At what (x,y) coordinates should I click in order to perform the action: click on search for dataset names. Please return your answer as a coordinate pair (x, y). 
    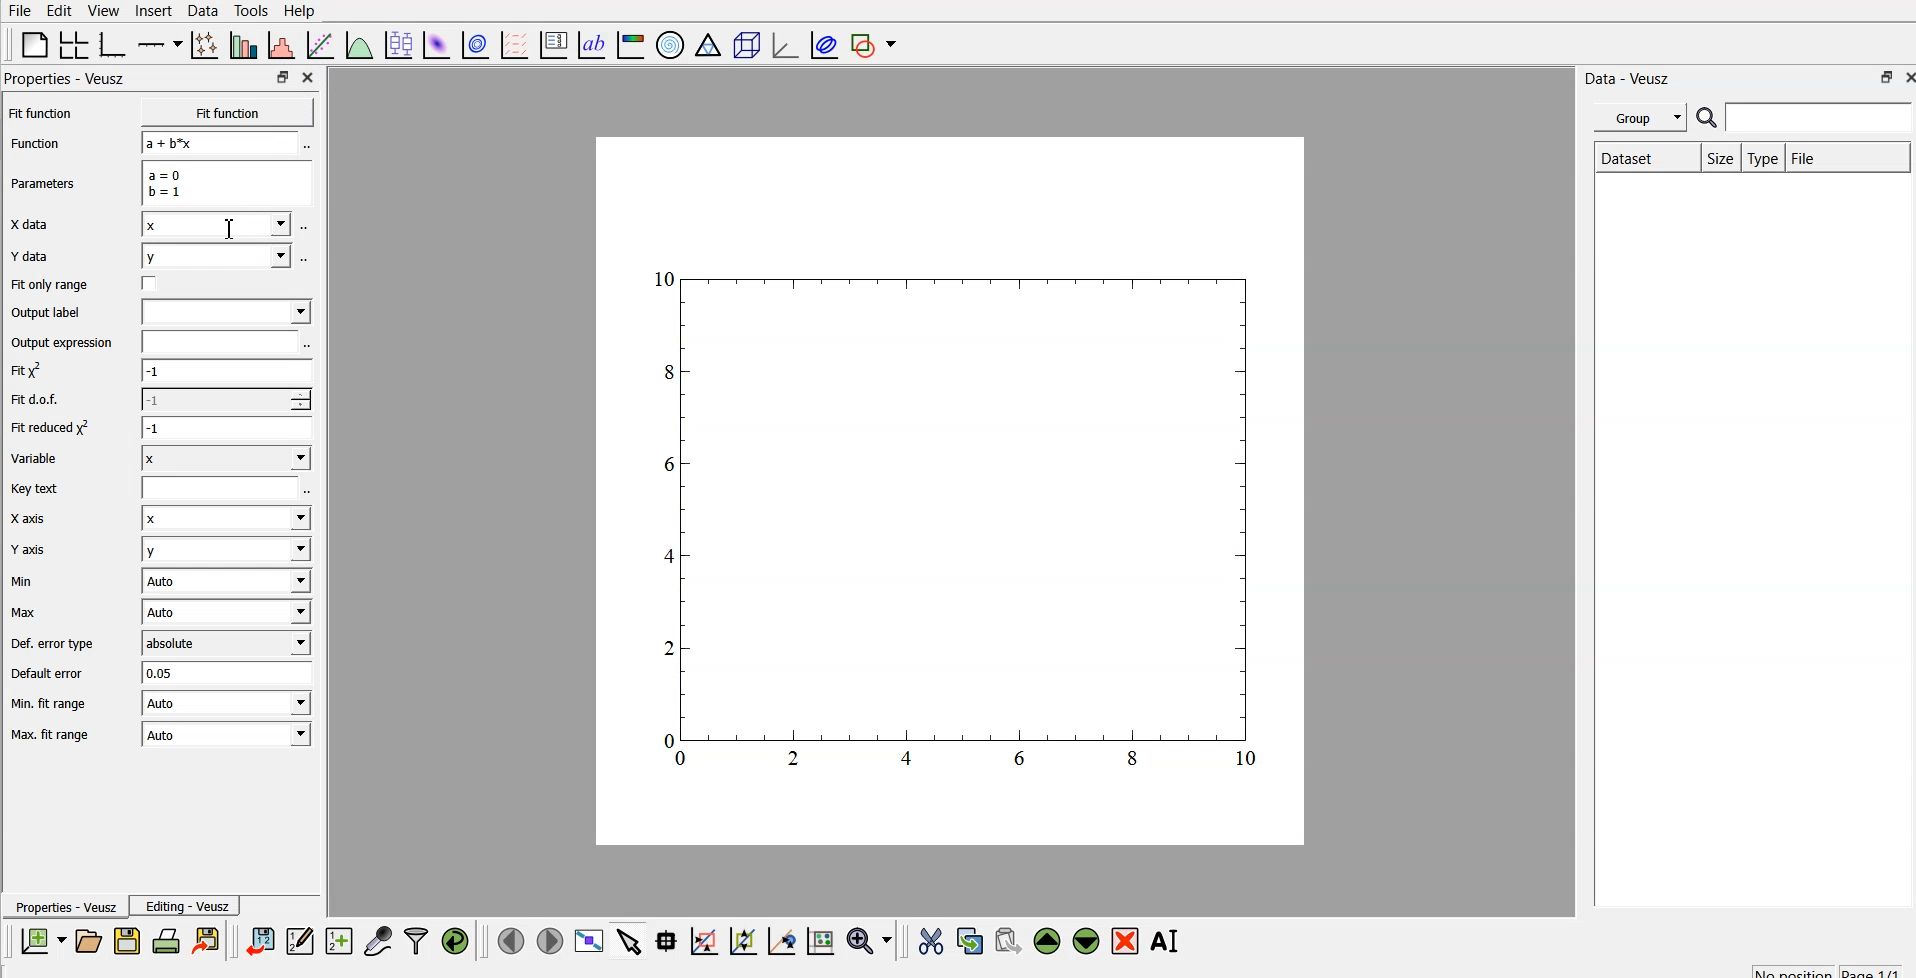
    Looking at the image, I should click on (1817, 117).